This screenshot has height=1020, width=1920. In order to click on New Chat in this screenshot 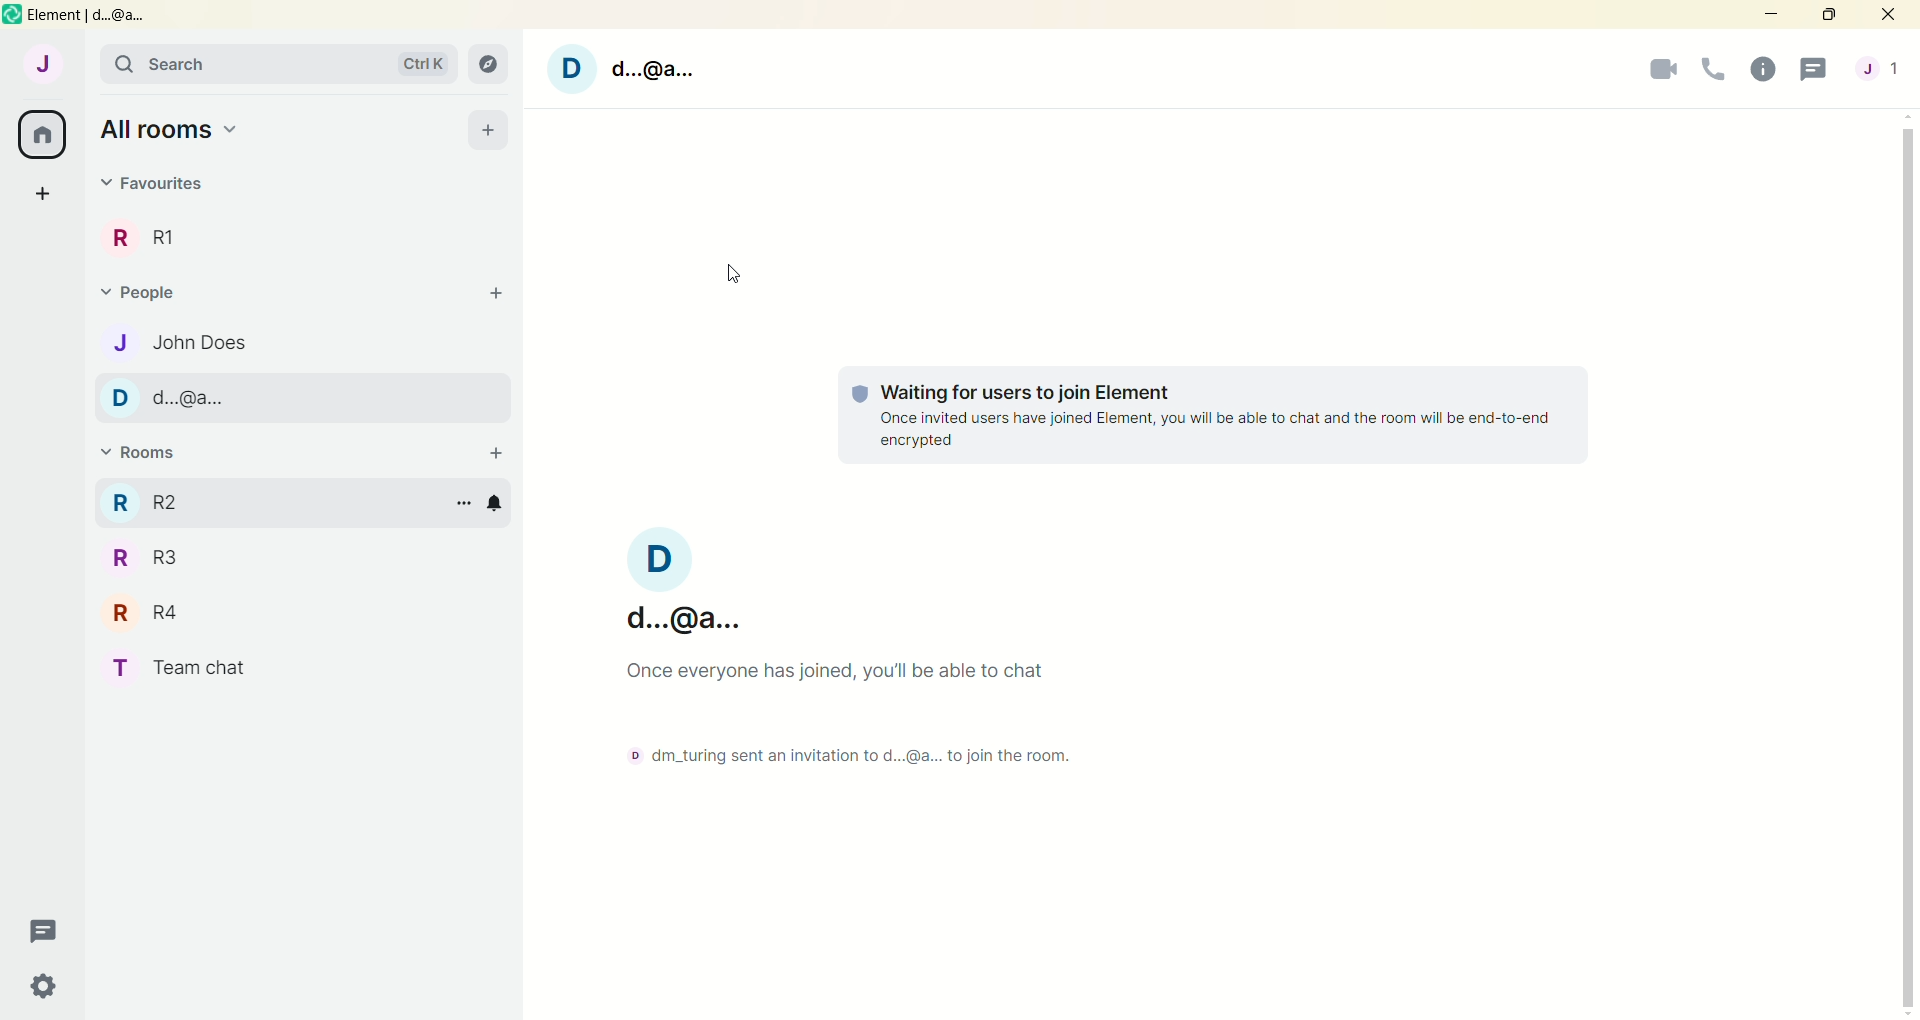, I will do `click(43, 927)`.